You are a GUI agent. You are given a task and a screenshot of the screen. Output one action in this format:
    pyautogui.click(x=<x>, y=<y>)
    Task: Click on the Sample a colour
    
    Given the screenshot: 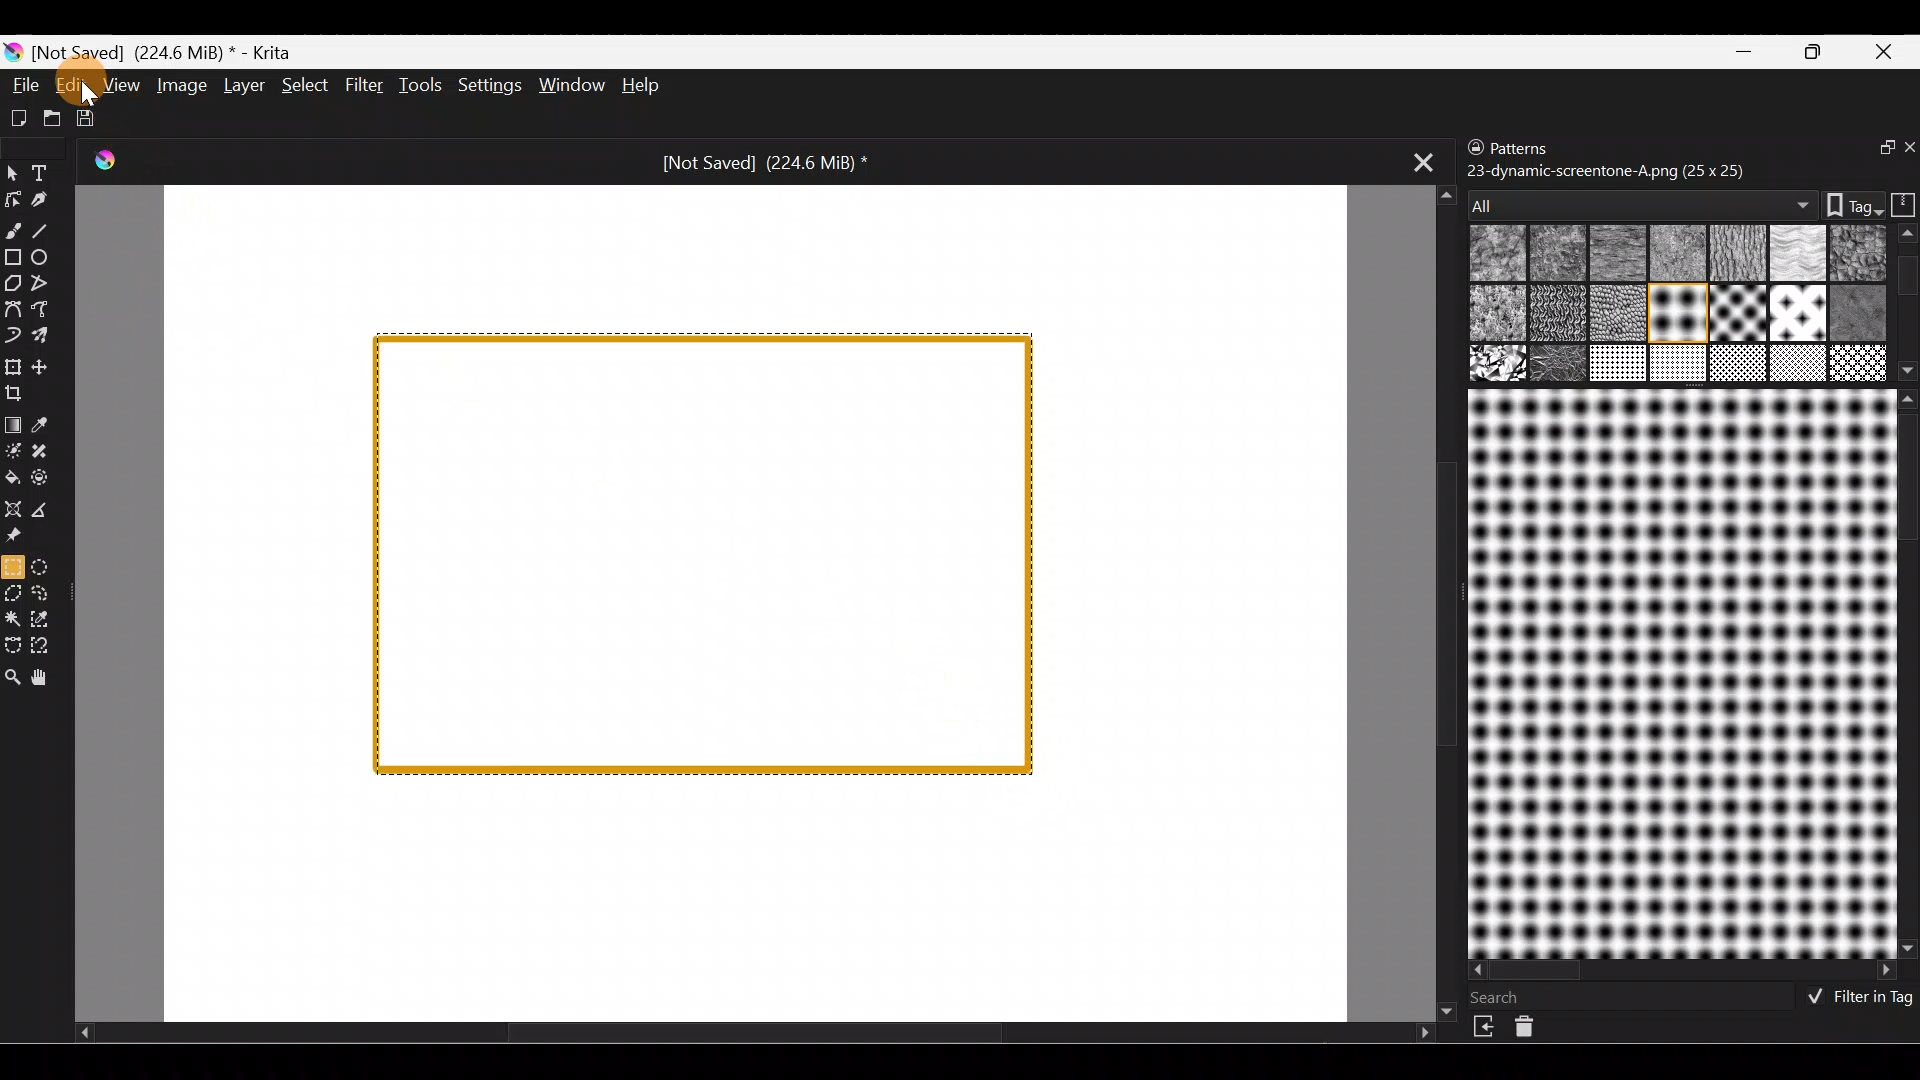 What is the action you would take?
    pyautogui.click(x=52, y=424)
    